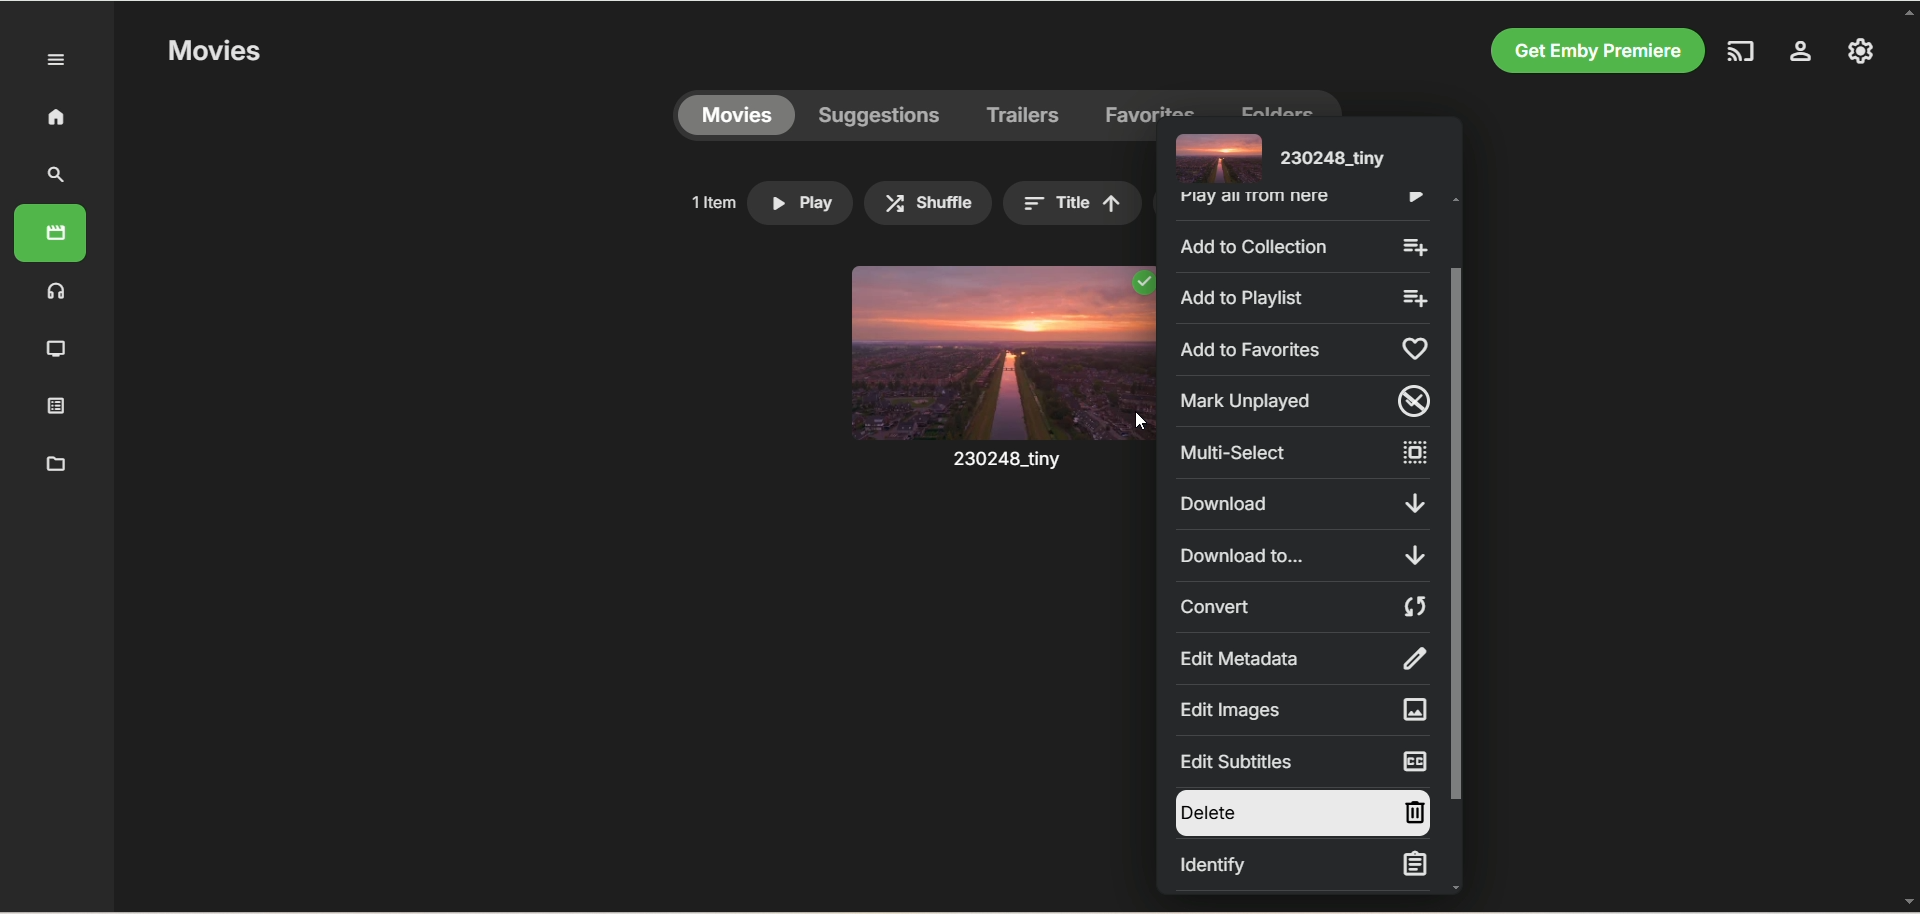  I want to click on server, so click(1801, 54).